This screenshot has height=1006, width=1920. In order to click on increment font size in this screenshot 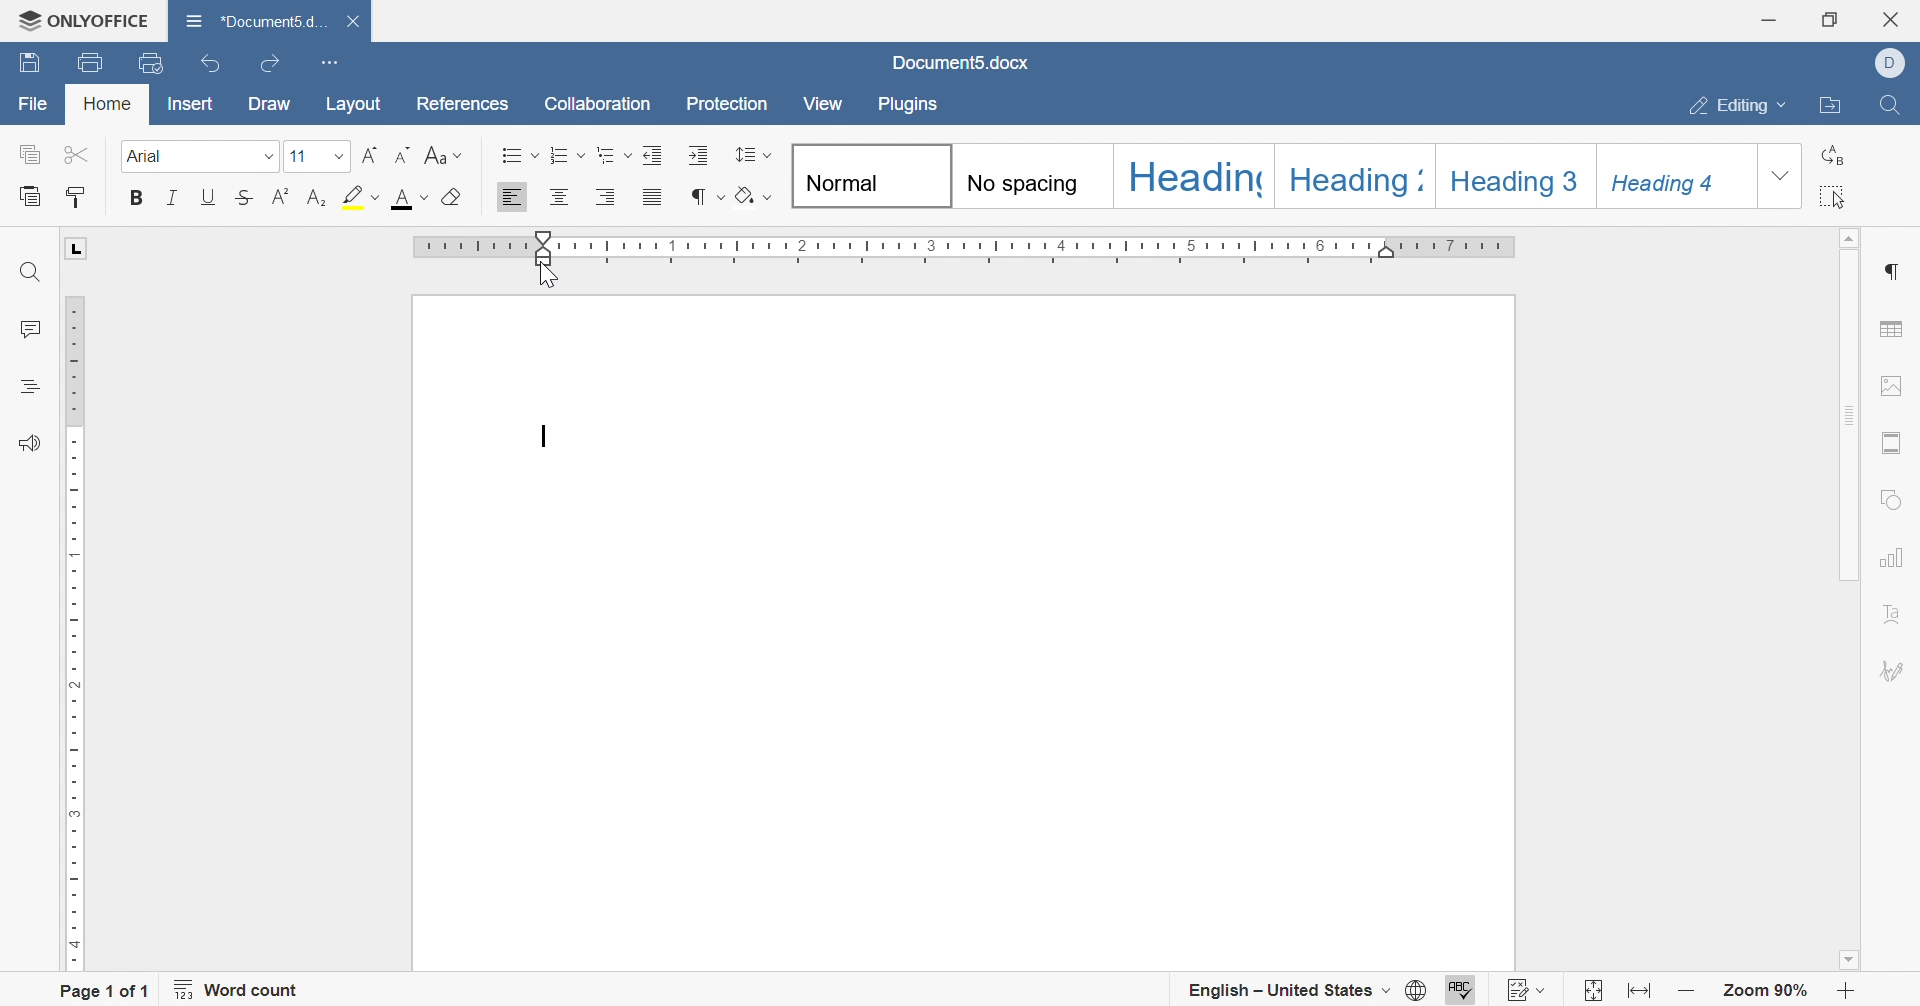, I will do `click(370, 153)`.